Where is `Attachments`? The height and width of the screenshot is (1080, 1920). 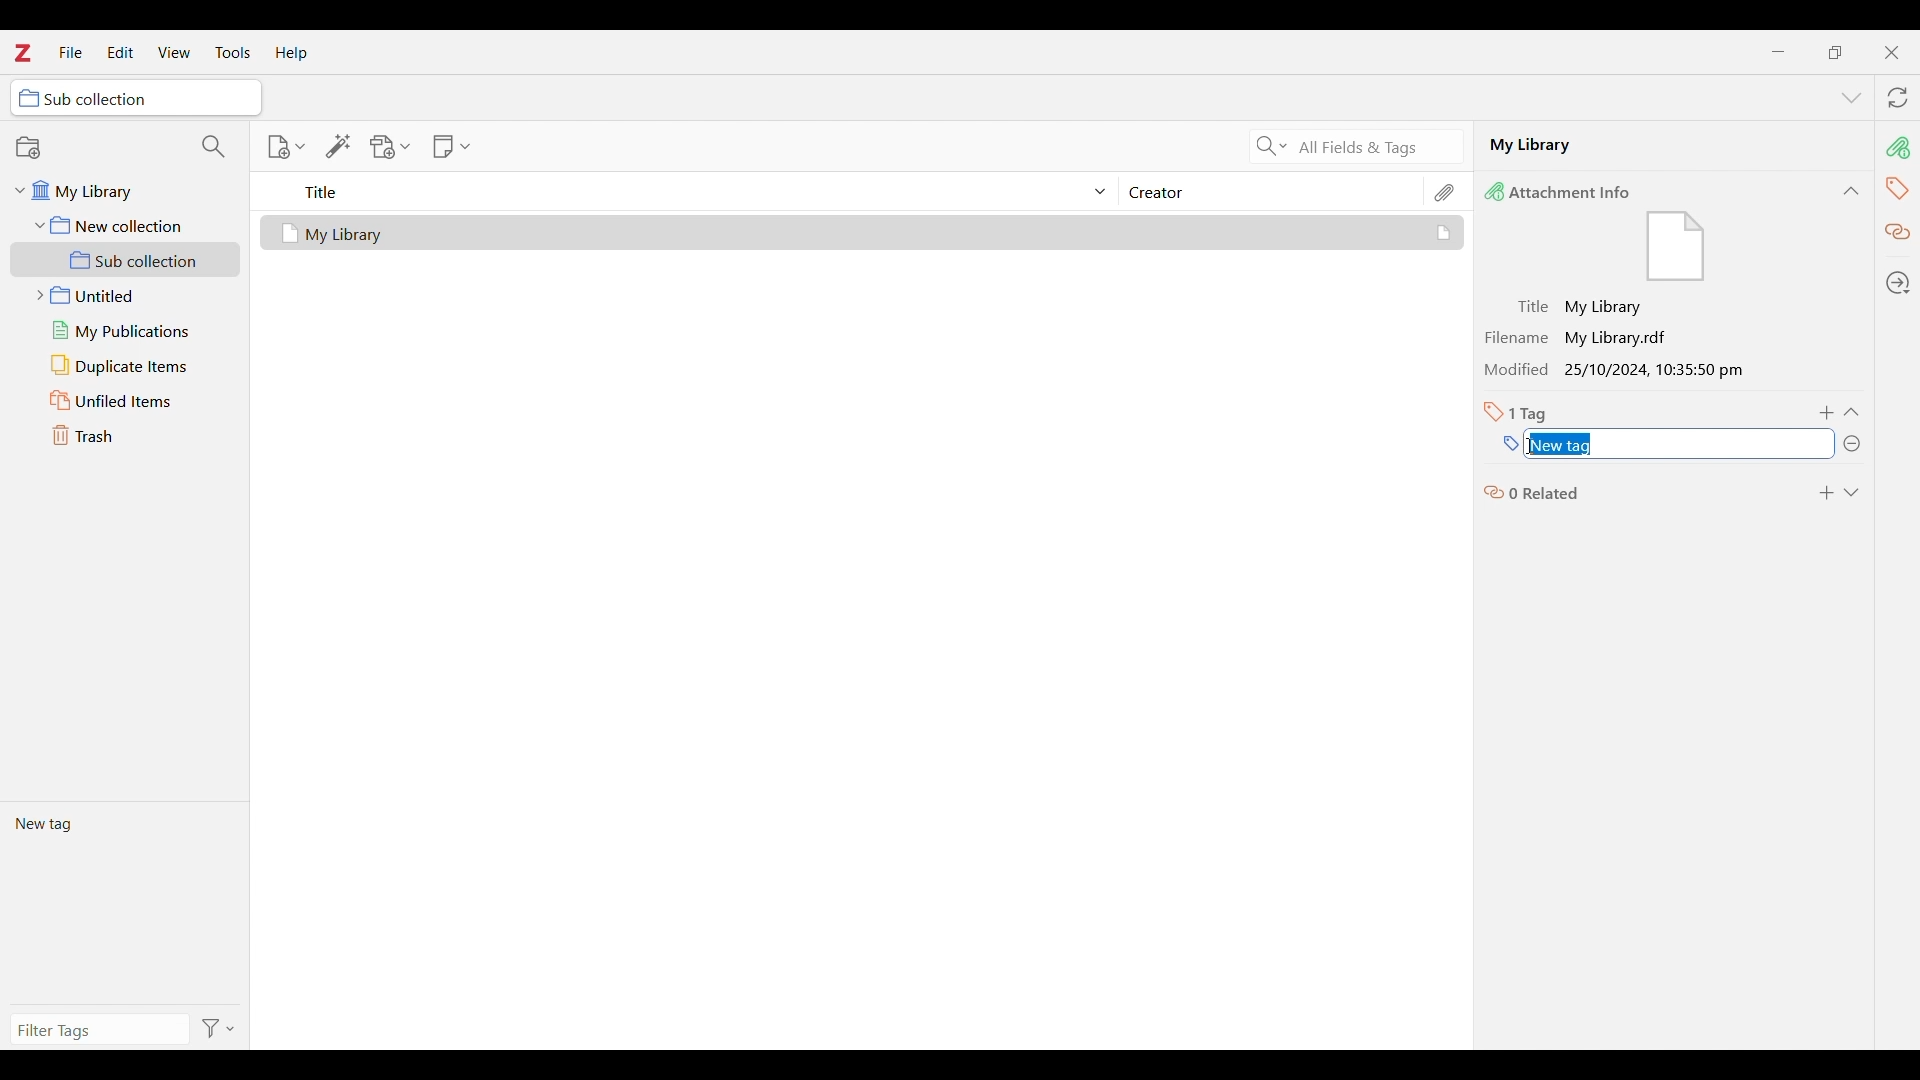 Attachments is located at coordinates (1446, 192).